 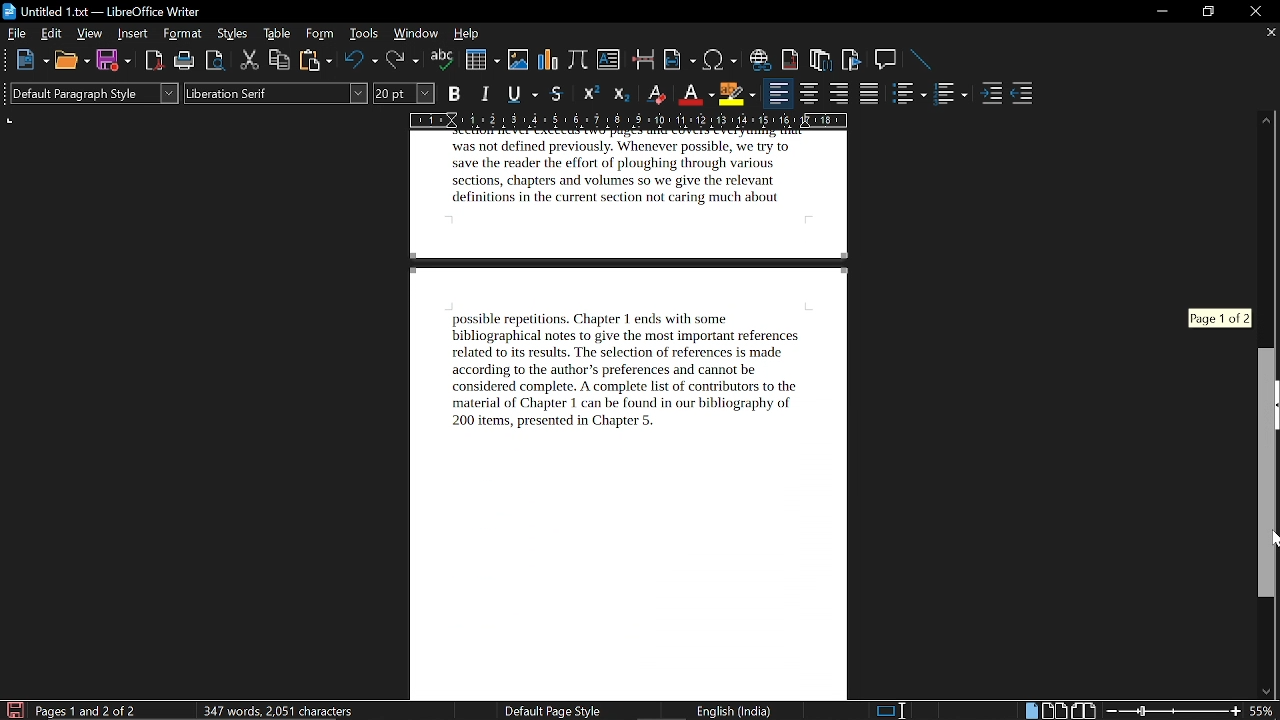 I want to click on table, so click(x=277, y=35).